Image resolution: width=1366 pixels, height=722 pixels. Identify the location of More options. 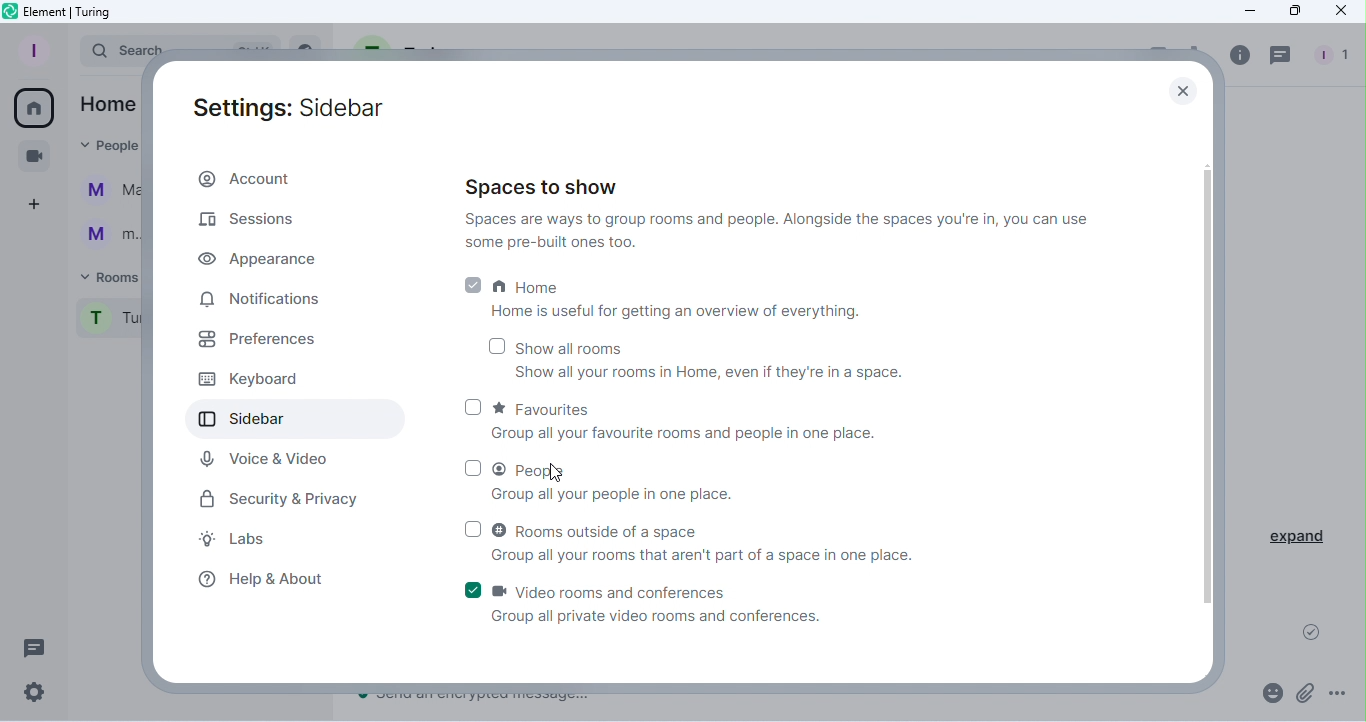
(1334, 693).